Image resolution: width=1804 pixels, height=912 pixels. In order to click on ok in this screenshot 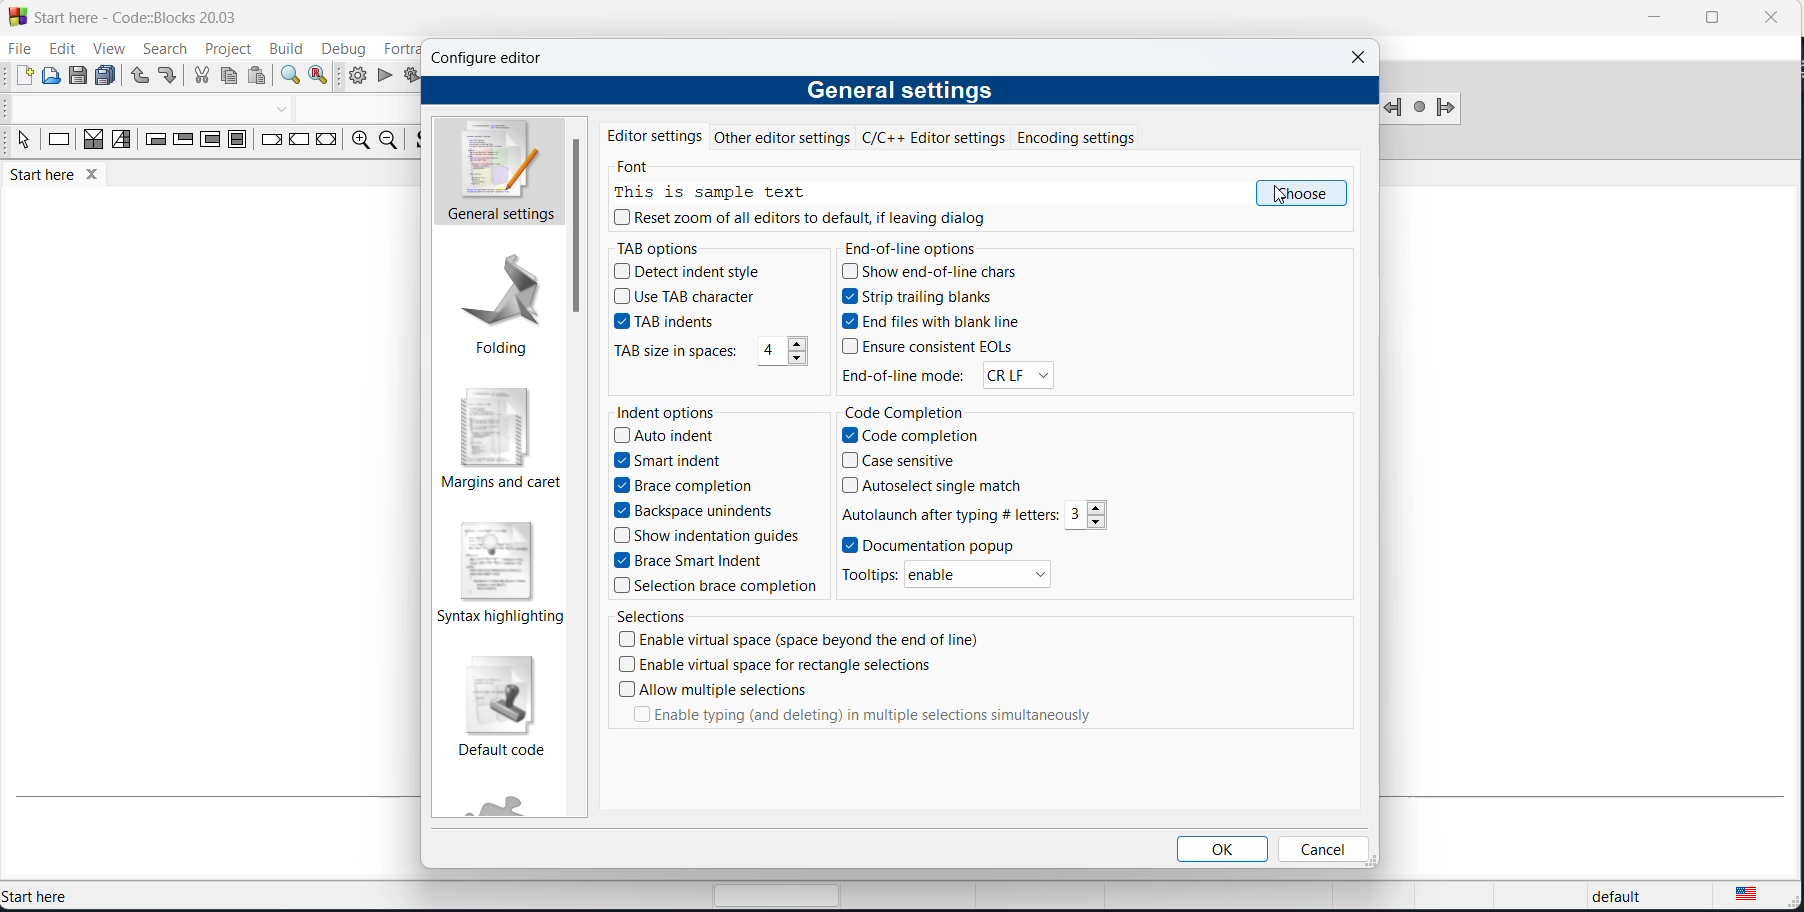, I will do `click(1225, 849)`.